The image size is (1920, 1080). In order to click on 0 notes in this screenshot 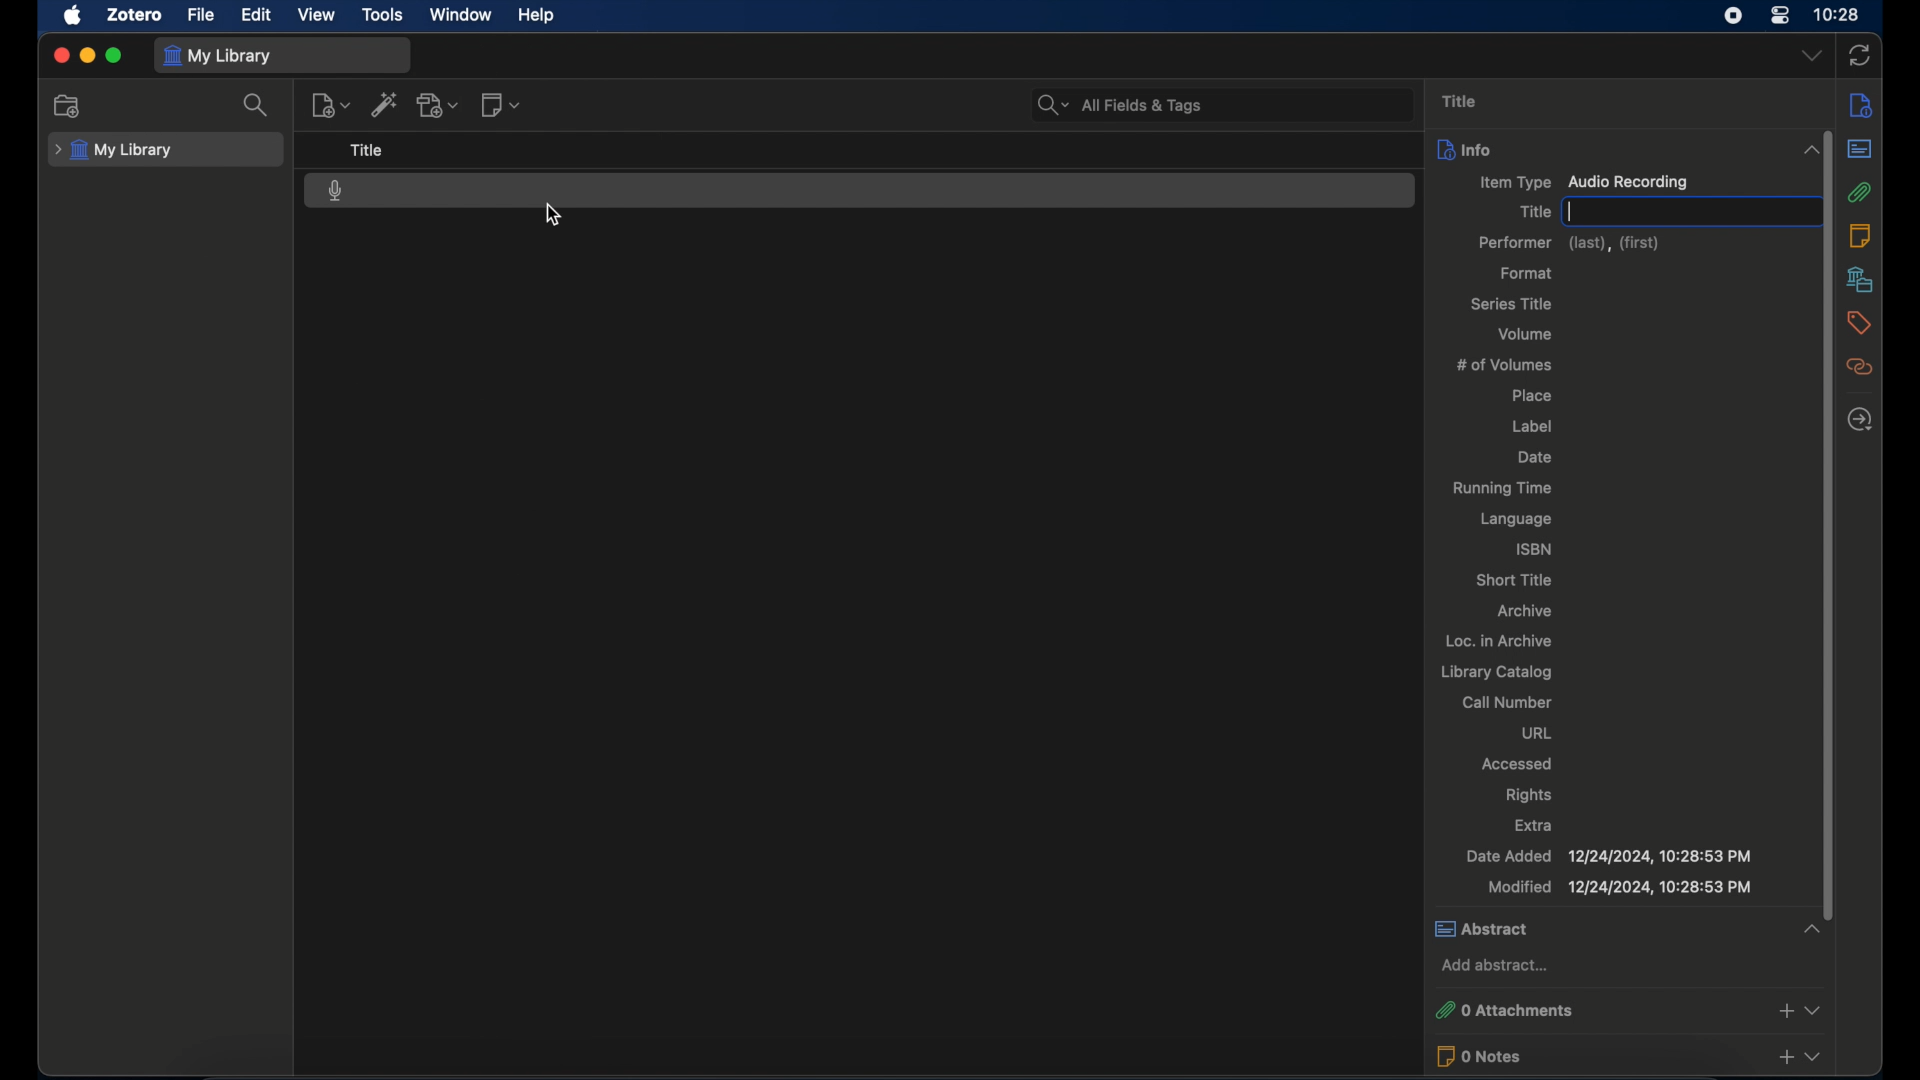, I will do `click(1632, 1056)`.